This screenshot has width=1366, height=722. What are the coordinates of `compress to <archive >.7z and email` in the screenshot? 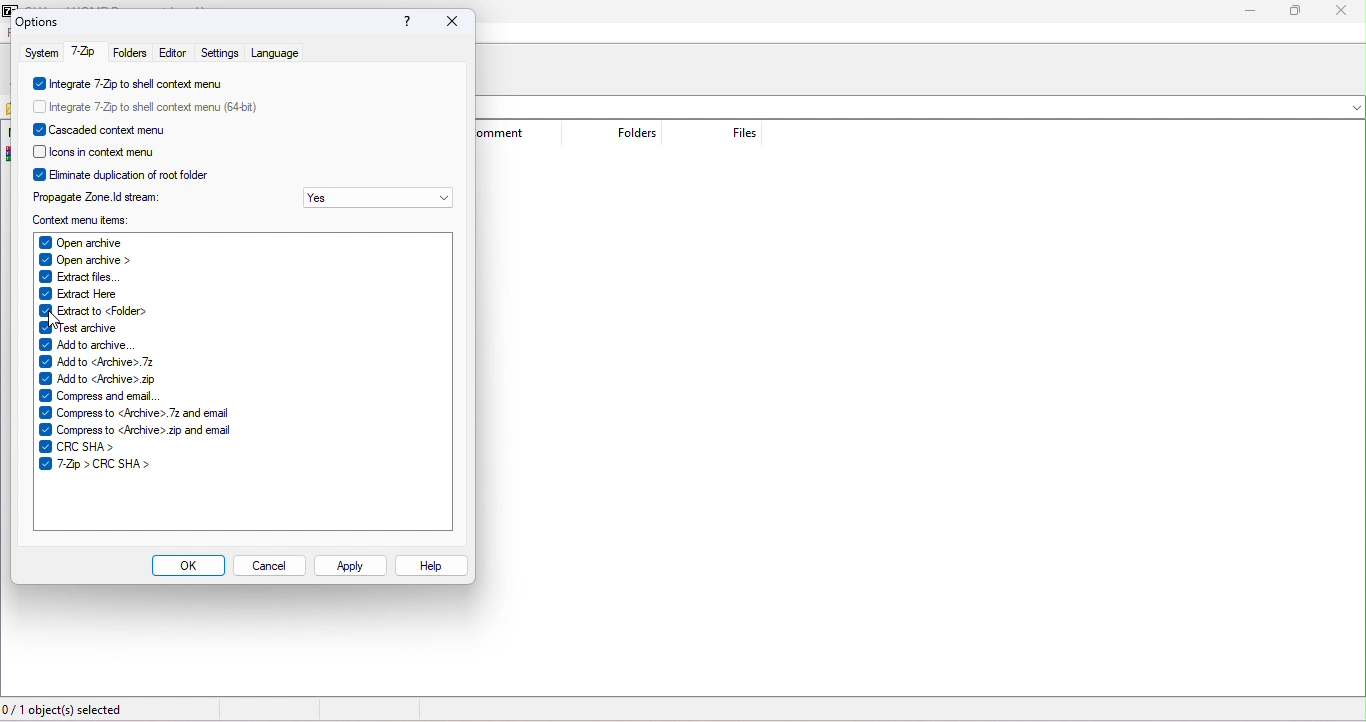 It's located at (140, 413).